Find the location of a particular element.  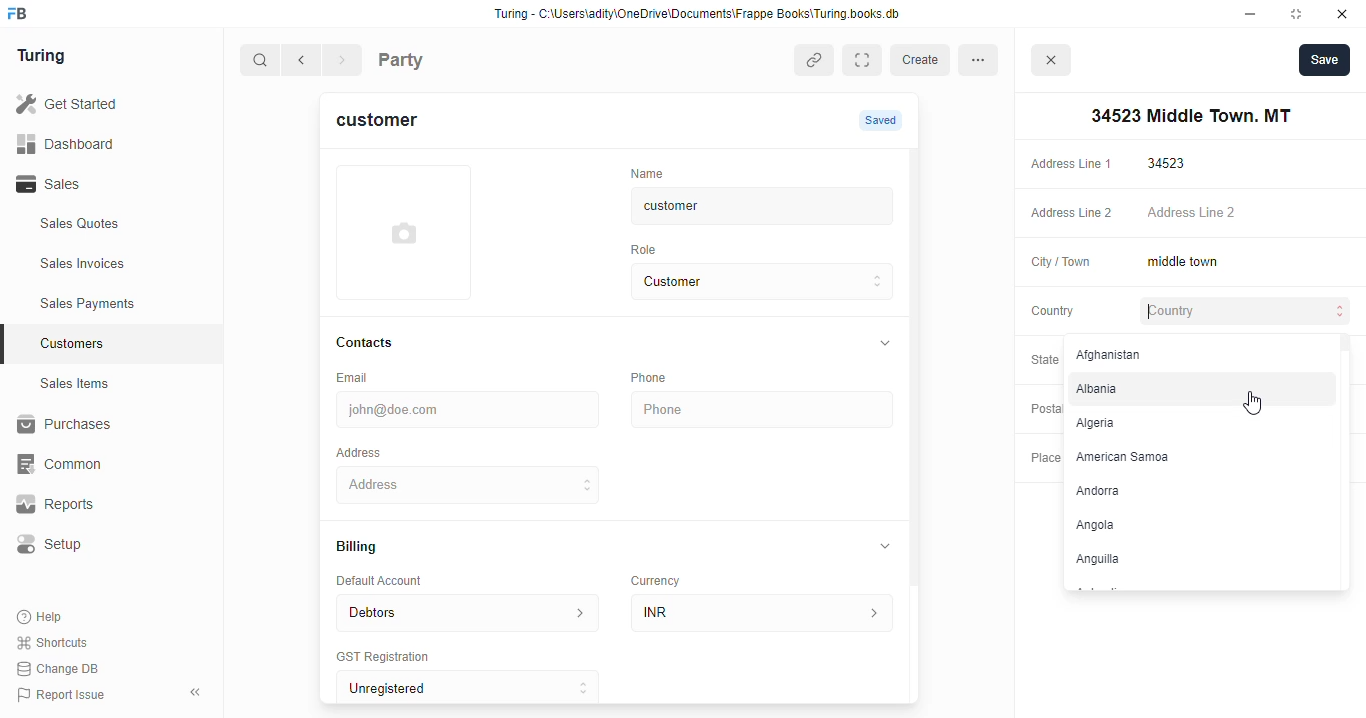

Default Account is located at coordinates (395, 580).